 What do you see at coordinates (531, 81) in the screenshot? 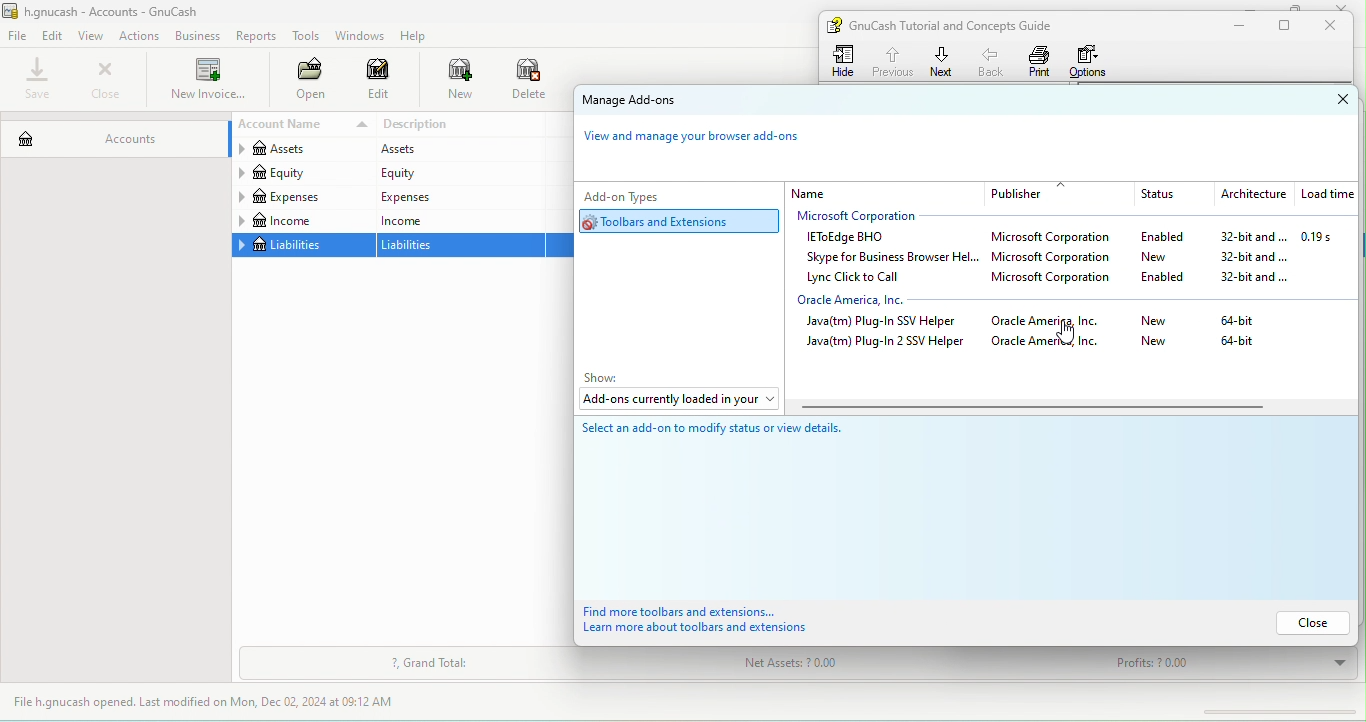
I see `delete` at bounding box center [531, 81].